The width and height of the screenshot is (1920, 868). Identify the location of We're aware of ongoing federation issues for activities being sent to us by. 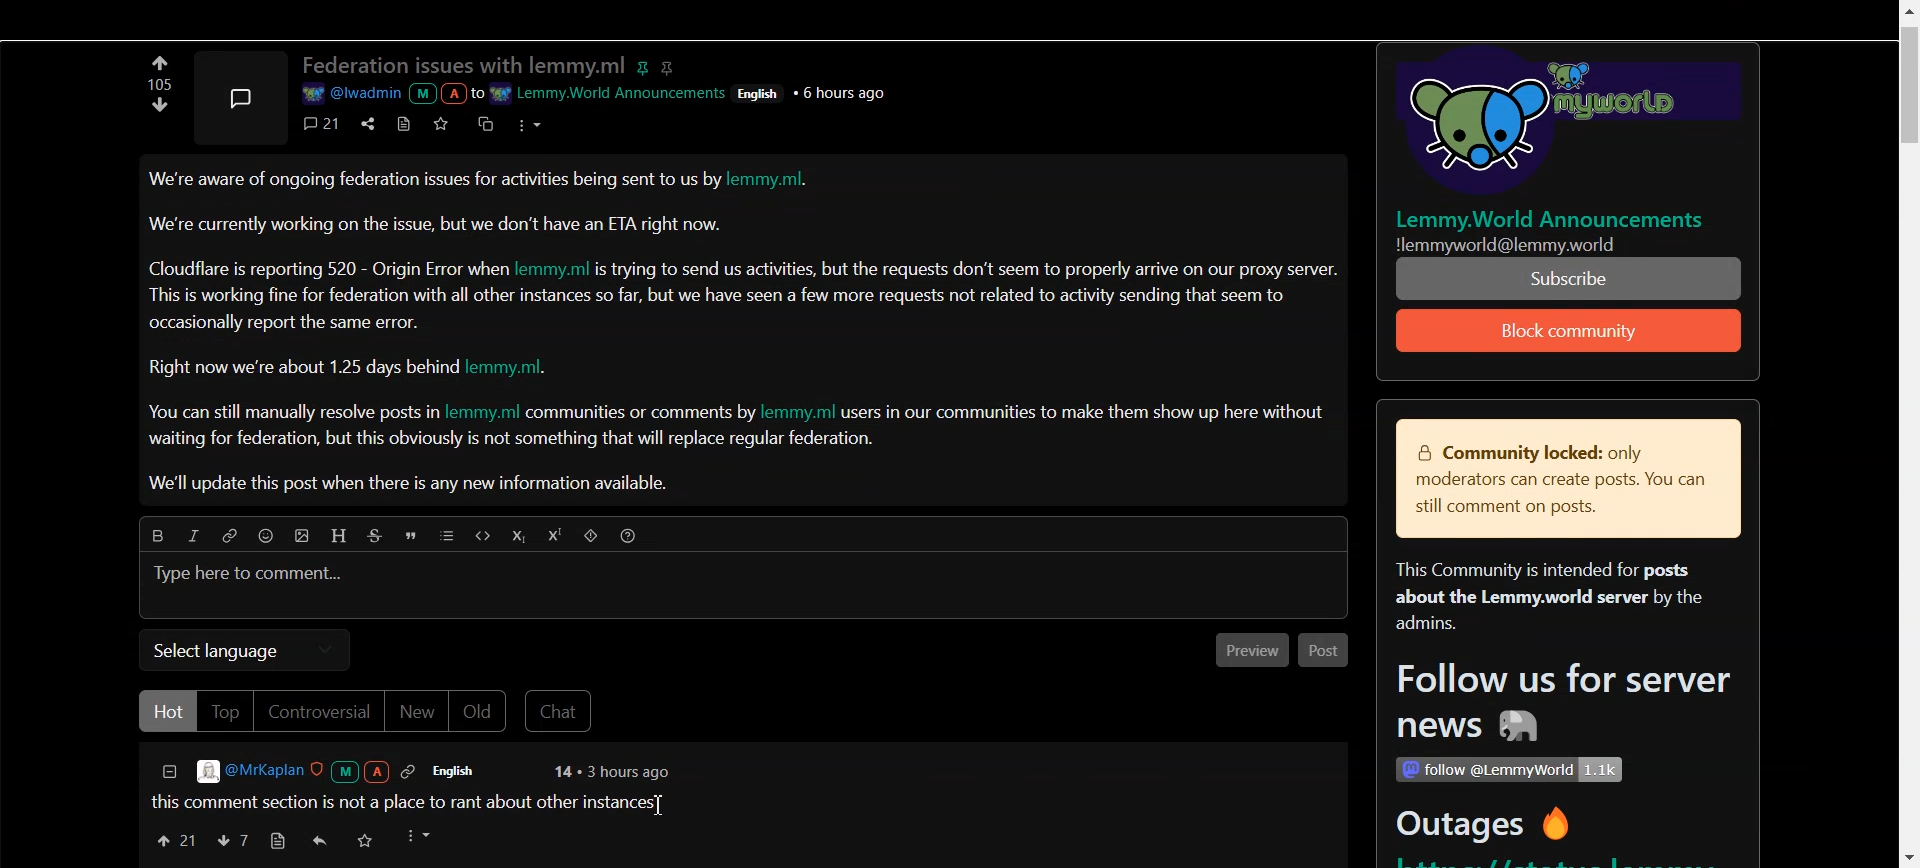
(435, 184).